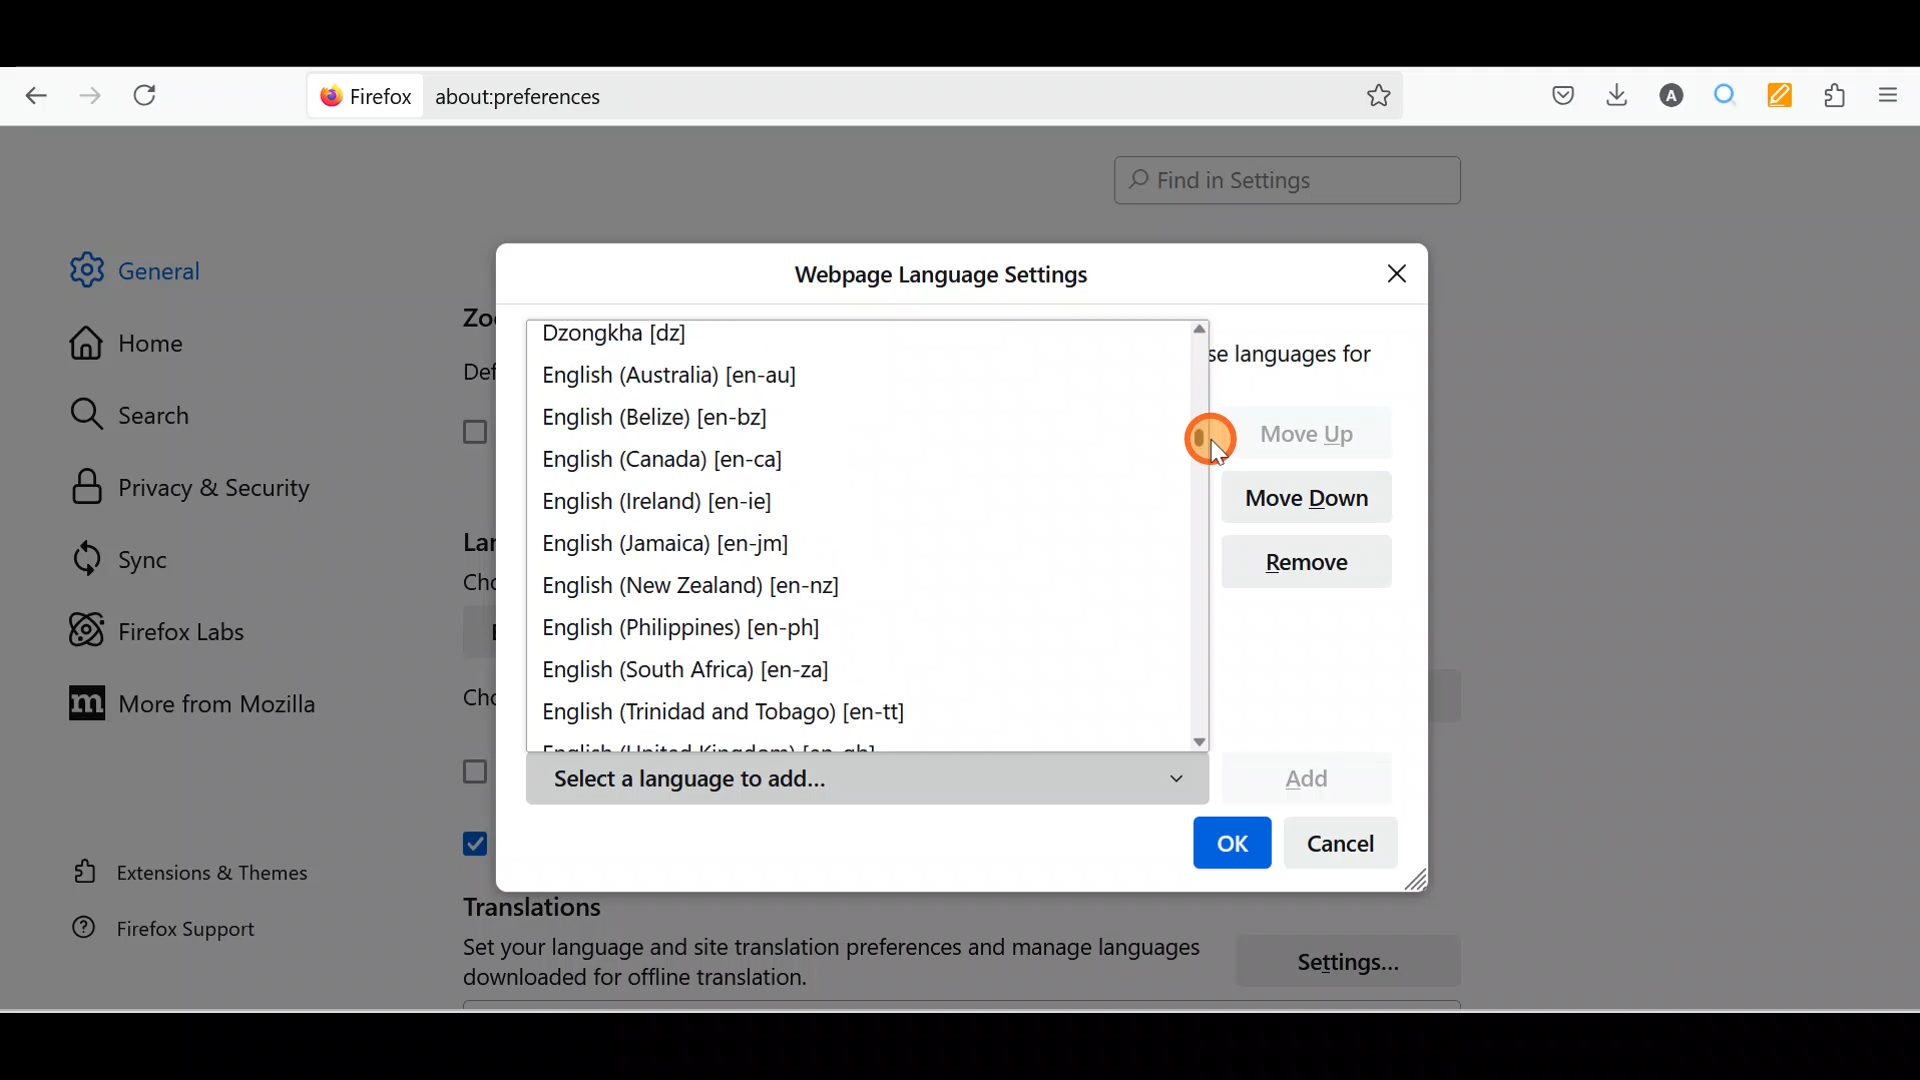  What do you see at coordinates (812, 963) in the screenshot?
I see `Set your language and site translation preferences and manage language download for offline translation.` at bounding box center [812, 963].